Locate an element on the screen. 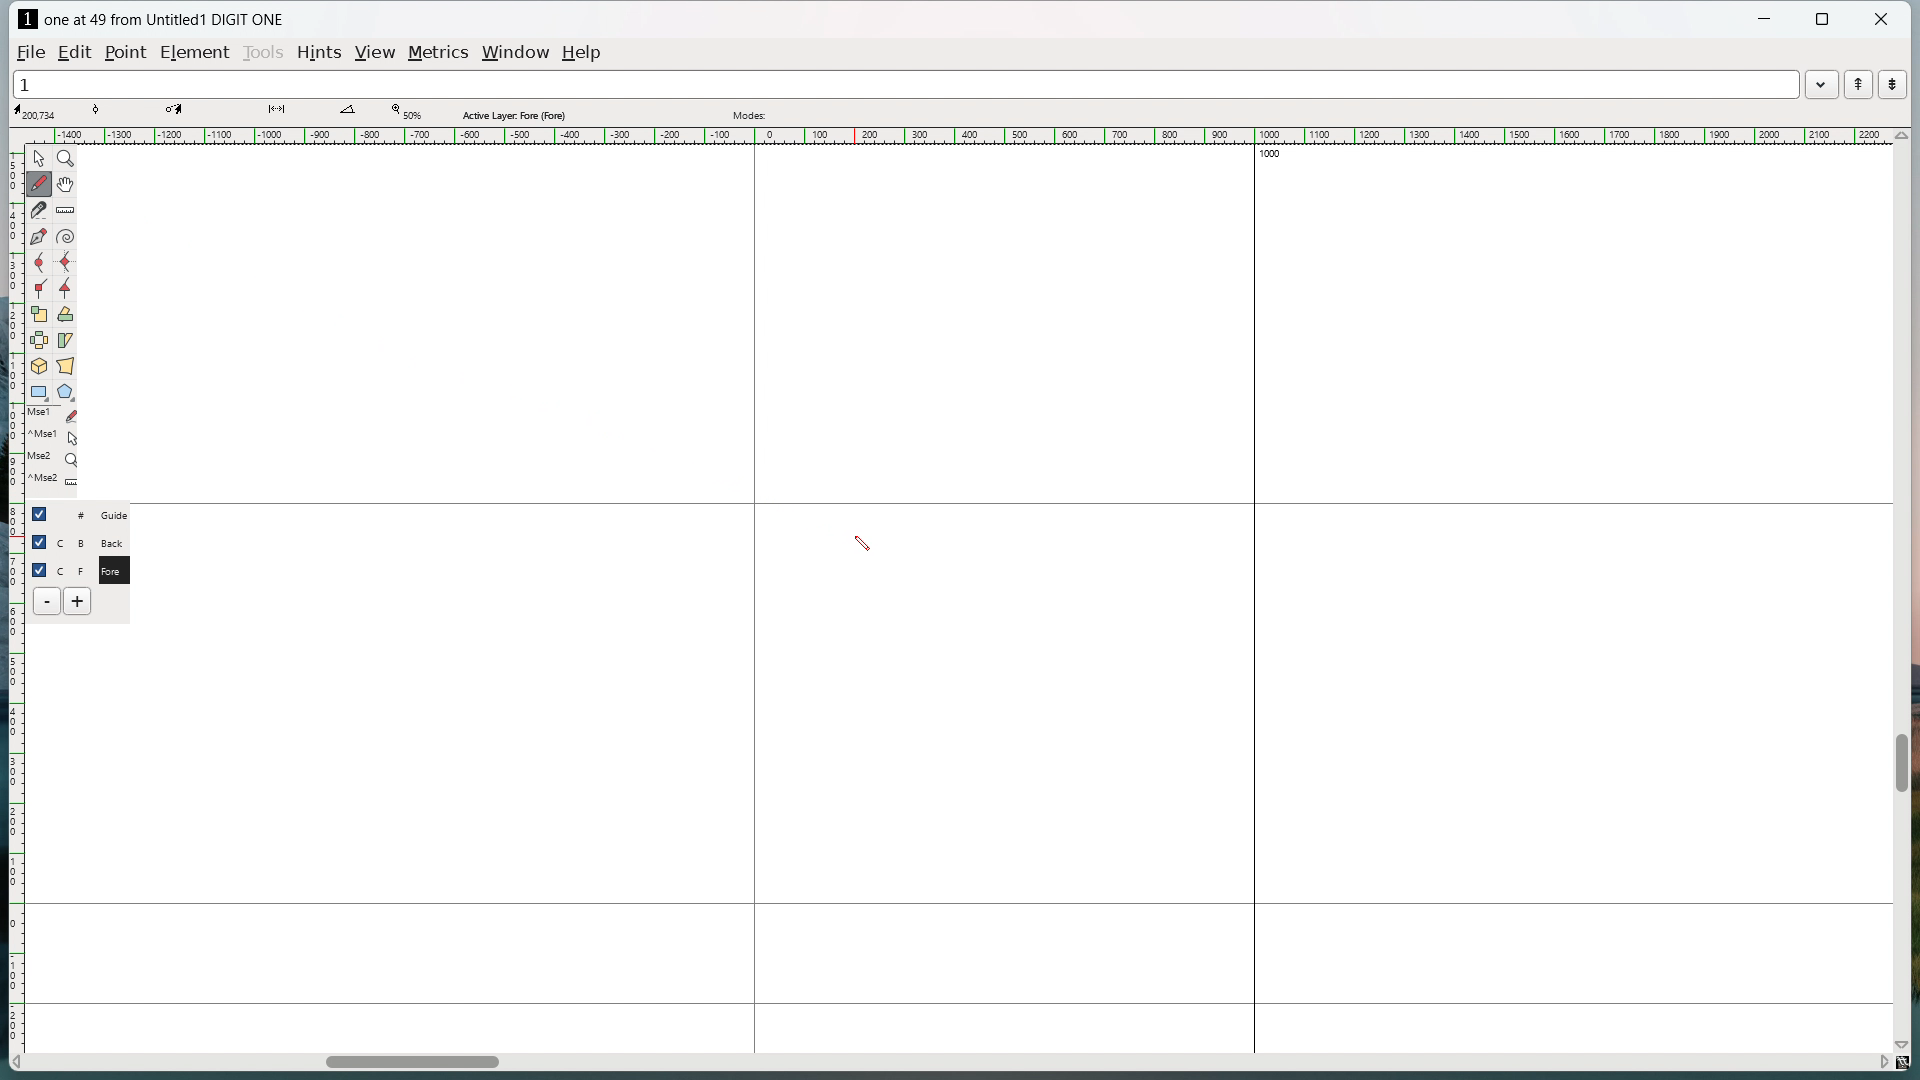 This screenshot has width=1920, height=1080. horizontal ruler is located at coordinates (956, 135).